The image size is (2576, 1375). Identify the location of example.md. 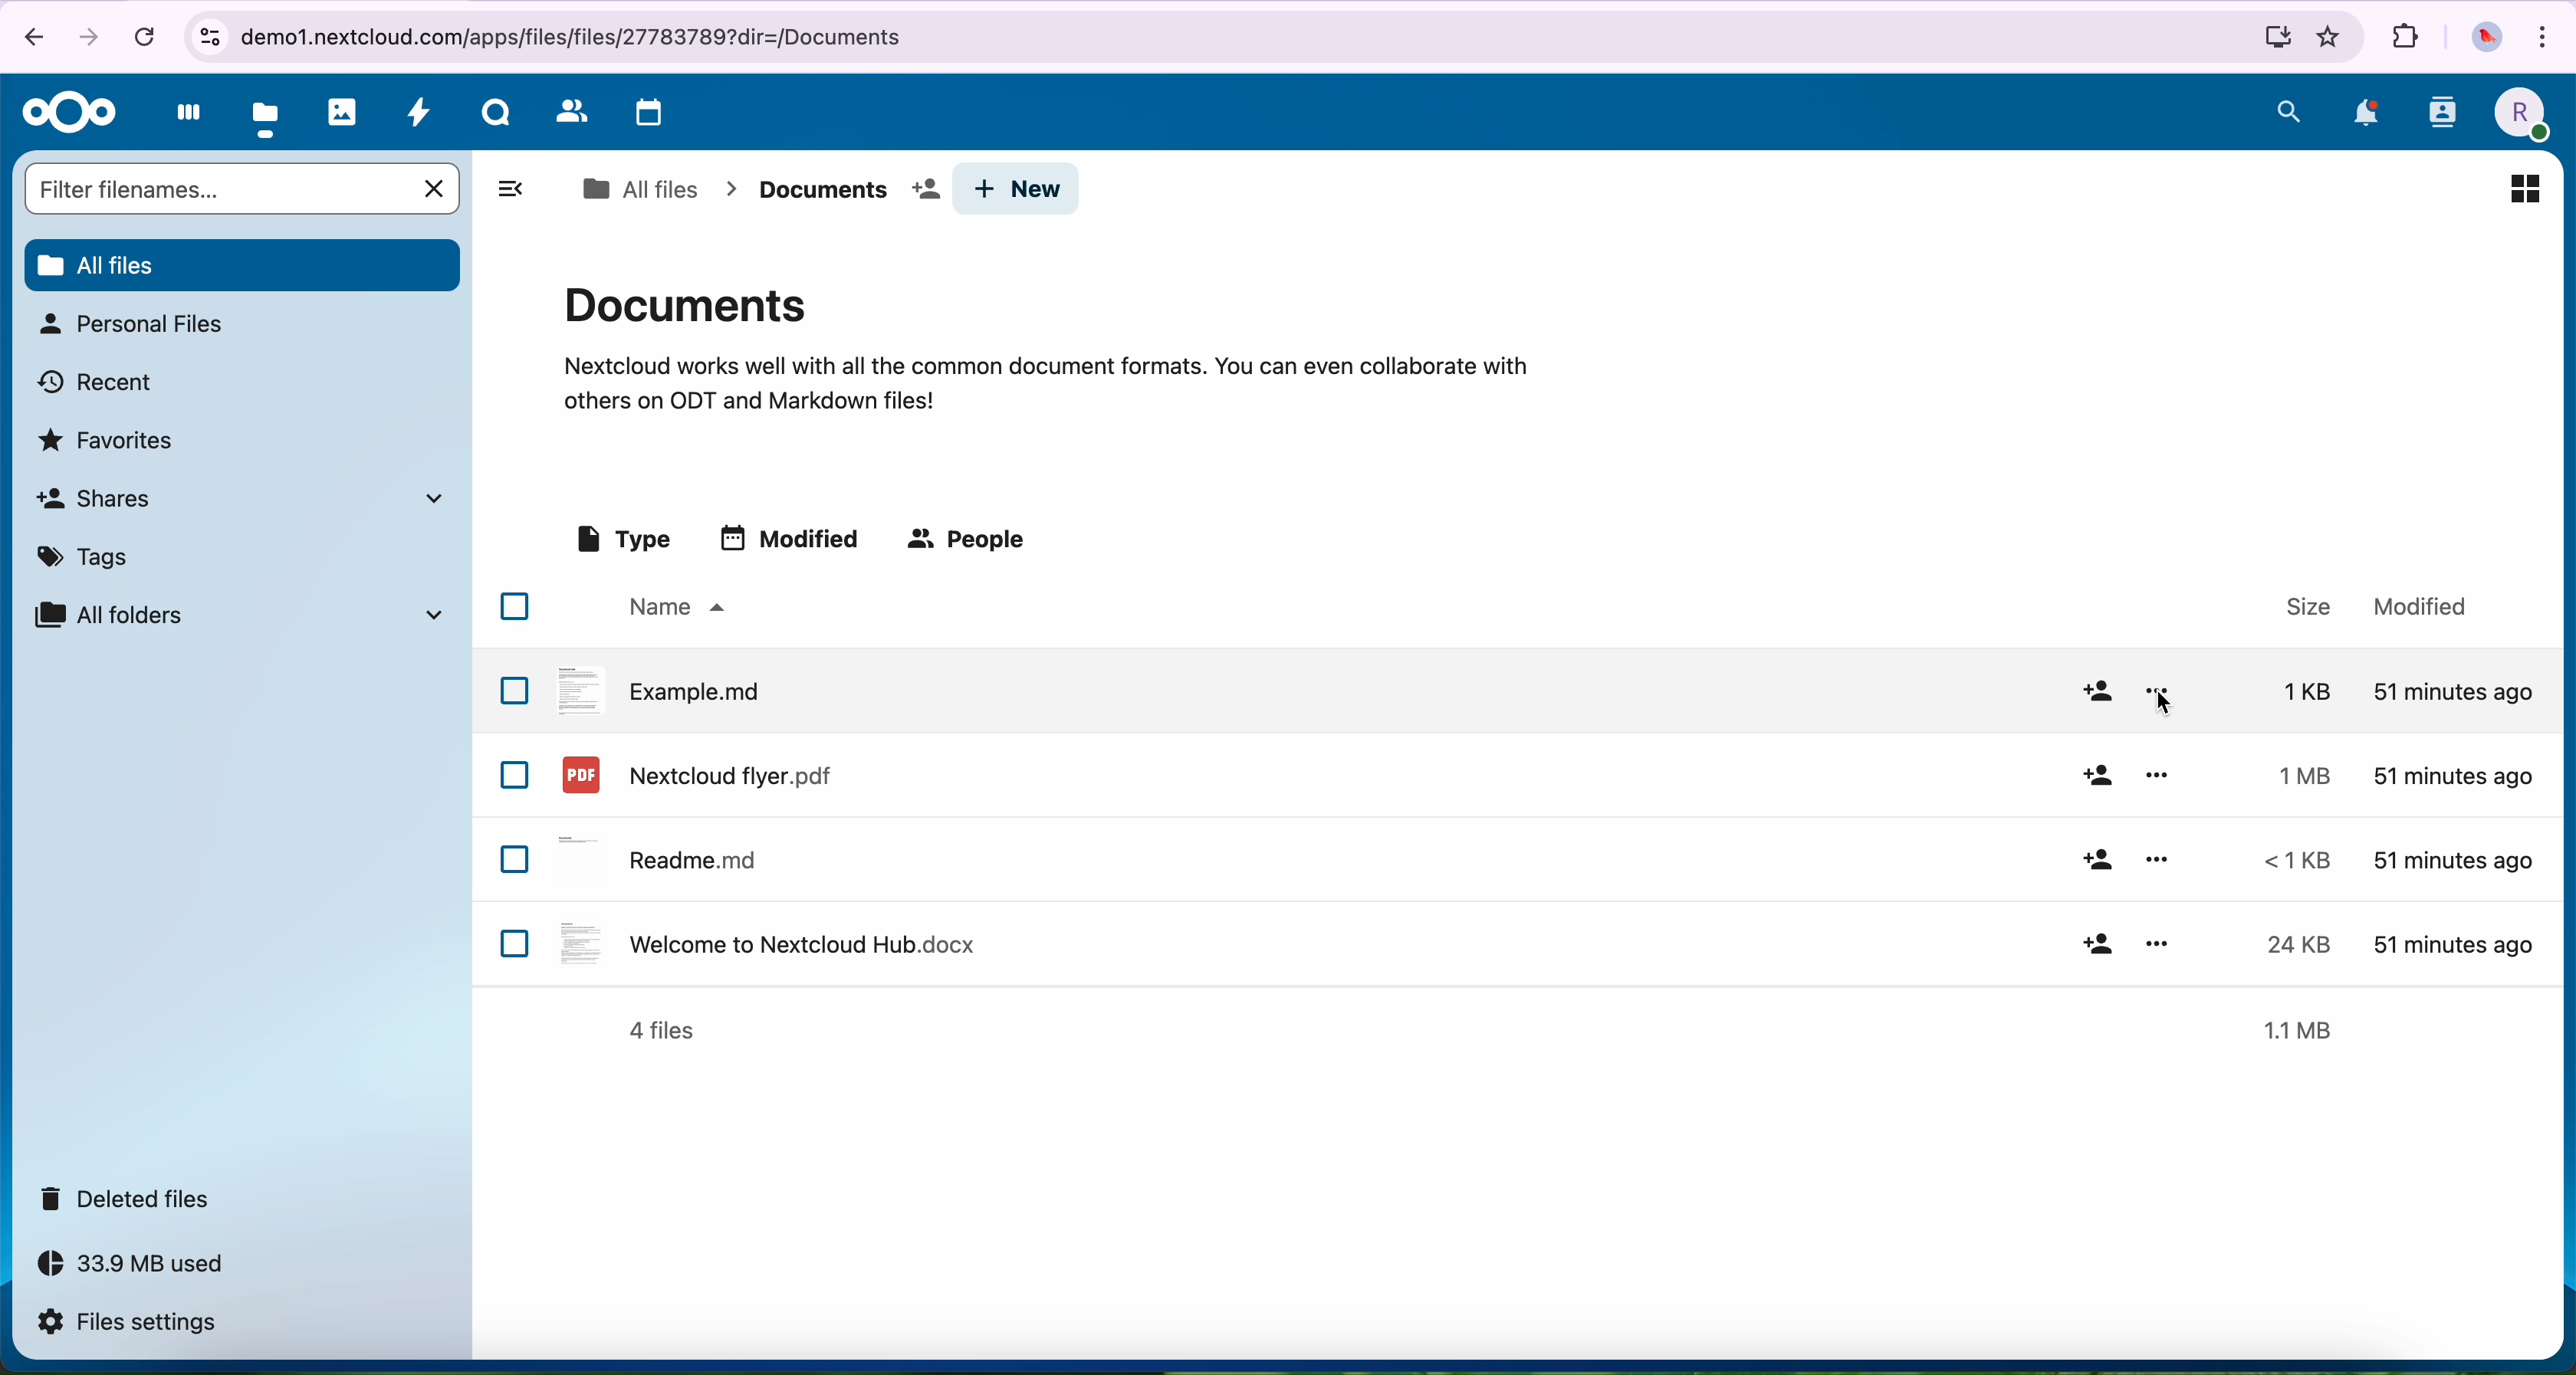
(661, 688).